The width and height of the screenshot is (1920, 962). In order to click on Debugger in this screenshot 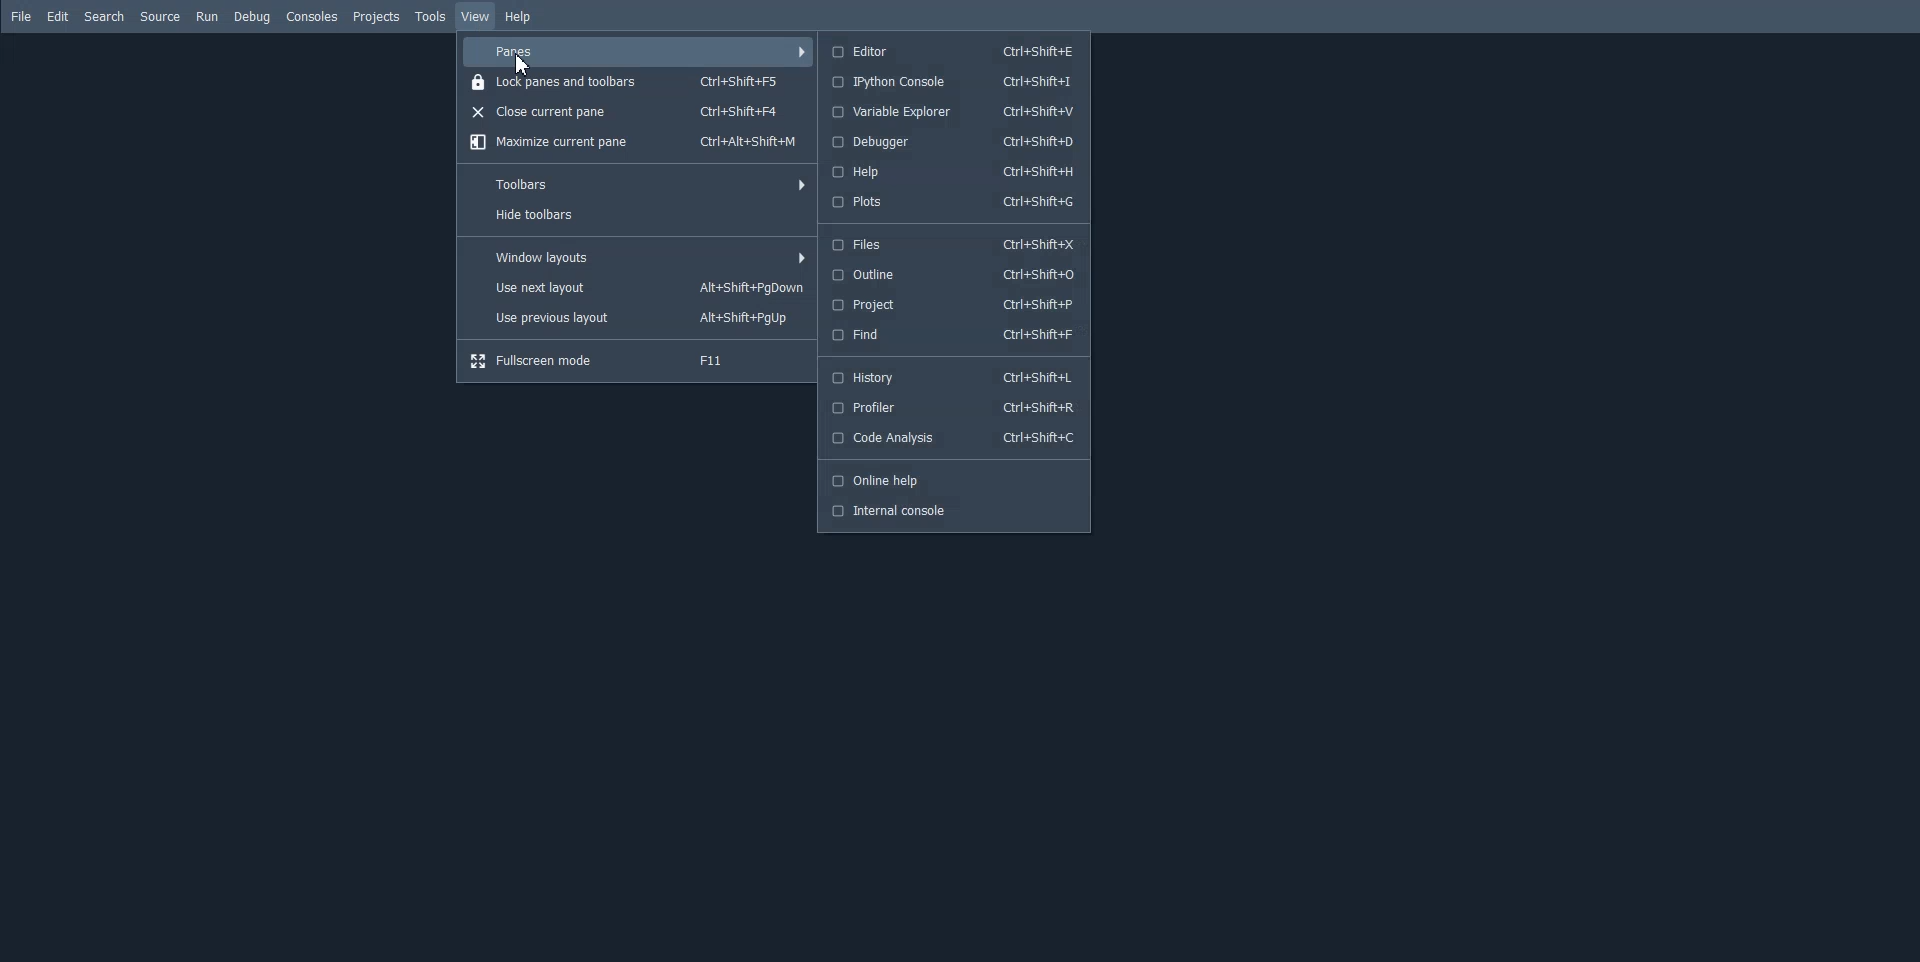, I will do `click(952, 142)`.